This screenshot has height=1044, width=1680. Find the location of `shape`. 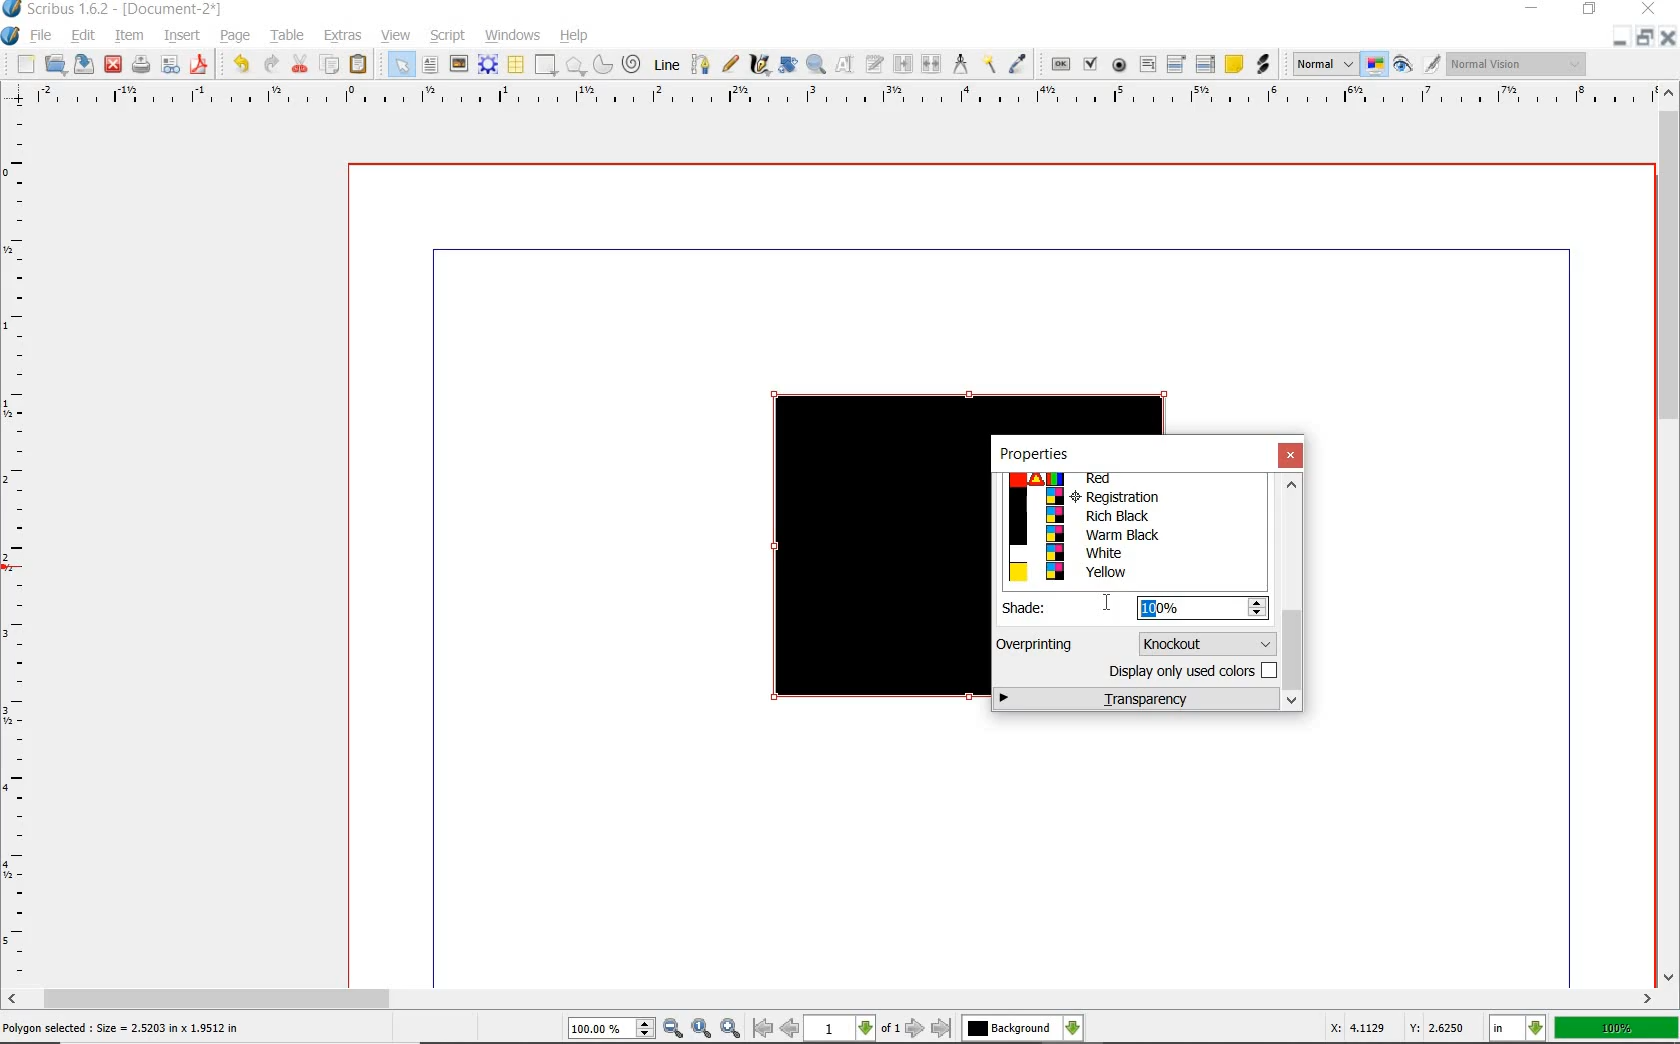

shape is located at coordinates (546, 64).